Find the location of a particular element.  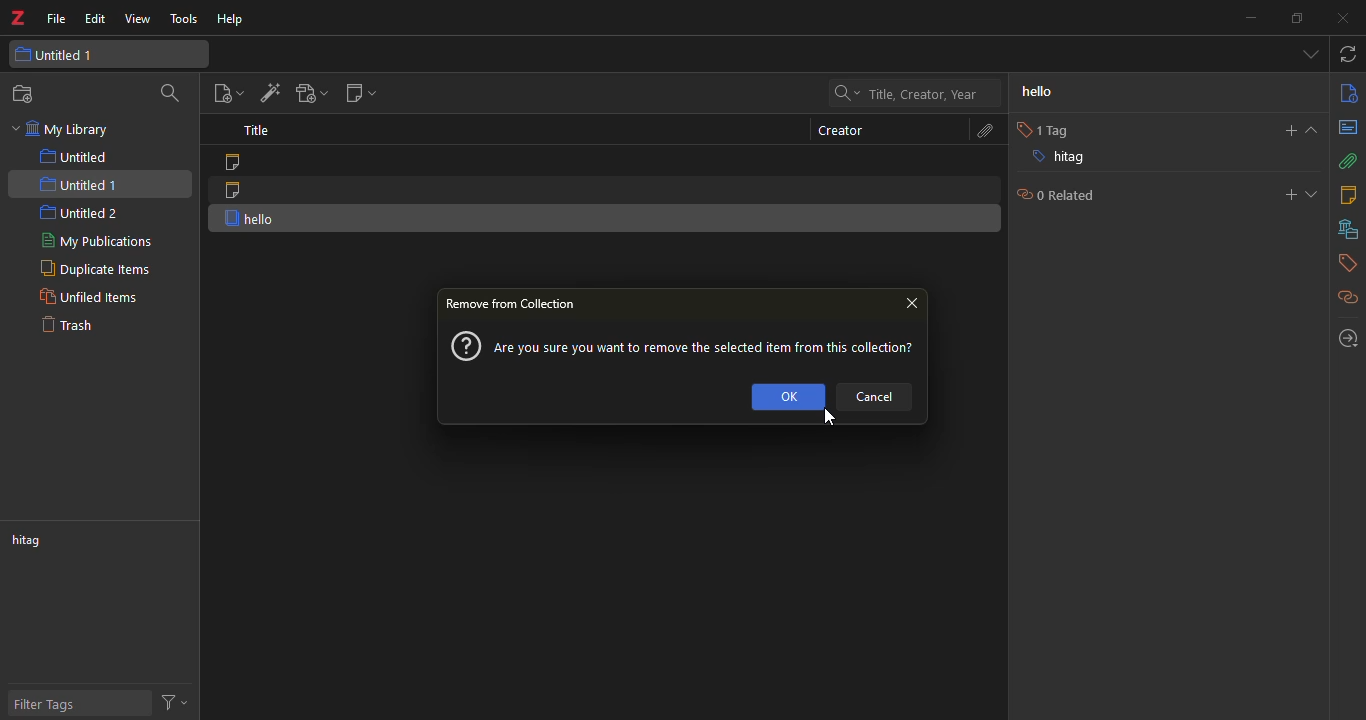

my publications is located at coordinates (99, 243).